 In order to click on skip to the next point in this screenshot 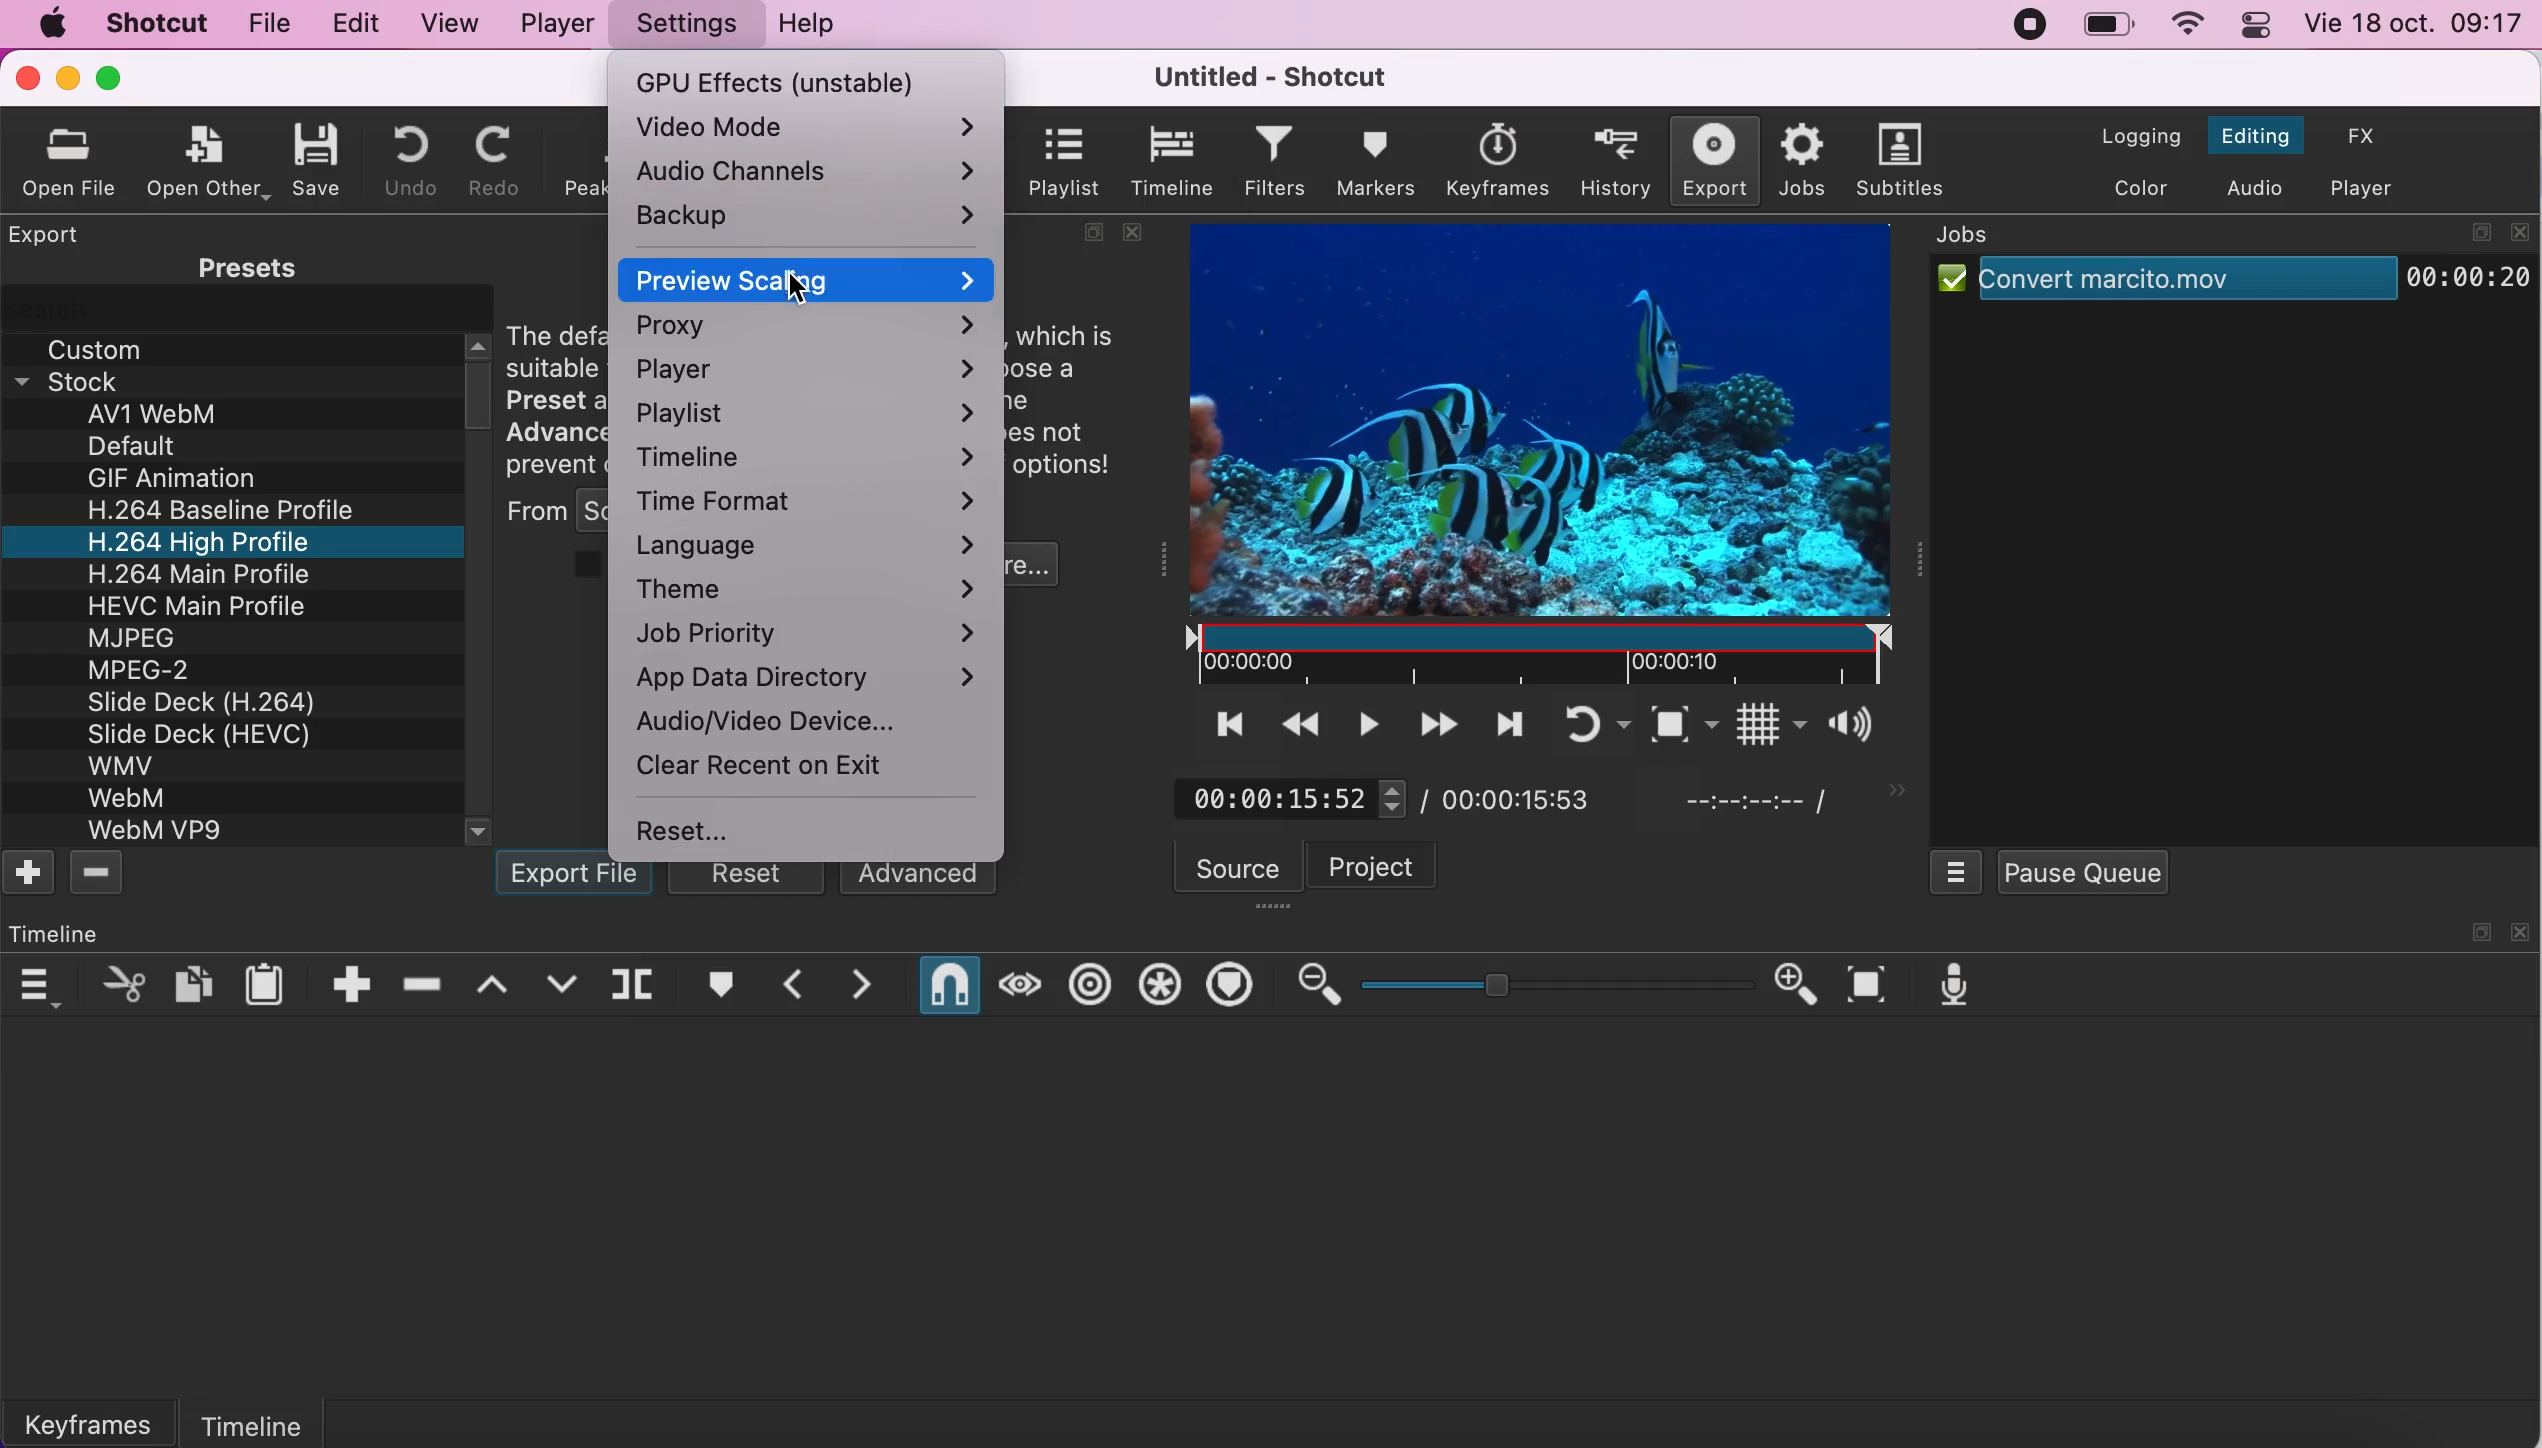, I will do `click(1505, 724)`.